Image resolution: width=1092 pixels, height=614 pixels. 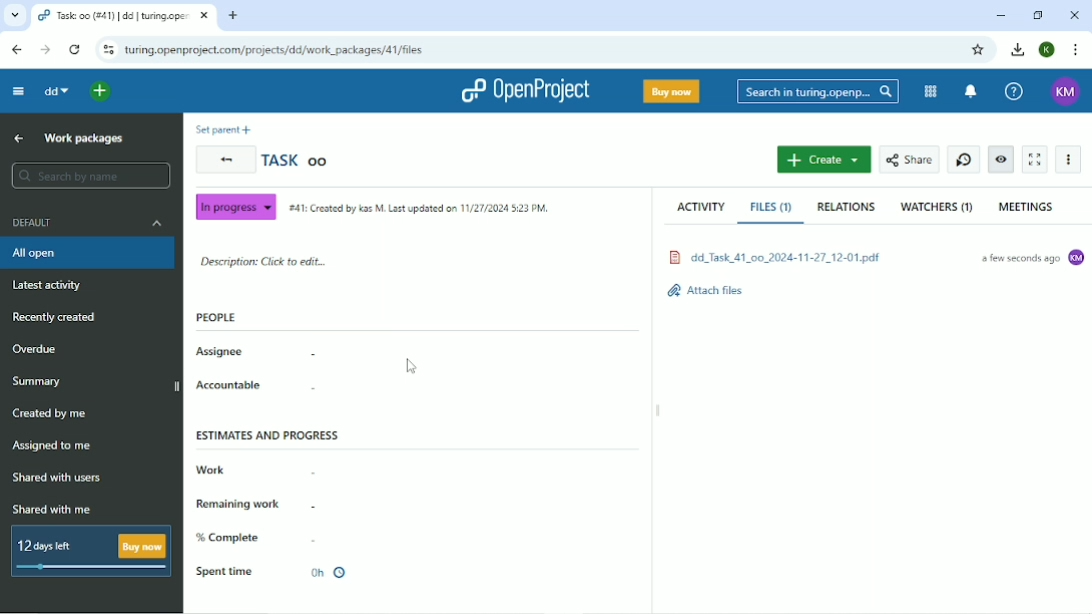 What do you see at coordinates (825, 159) in the screenshot?
I see `Create` at bounding box center [825, 159].